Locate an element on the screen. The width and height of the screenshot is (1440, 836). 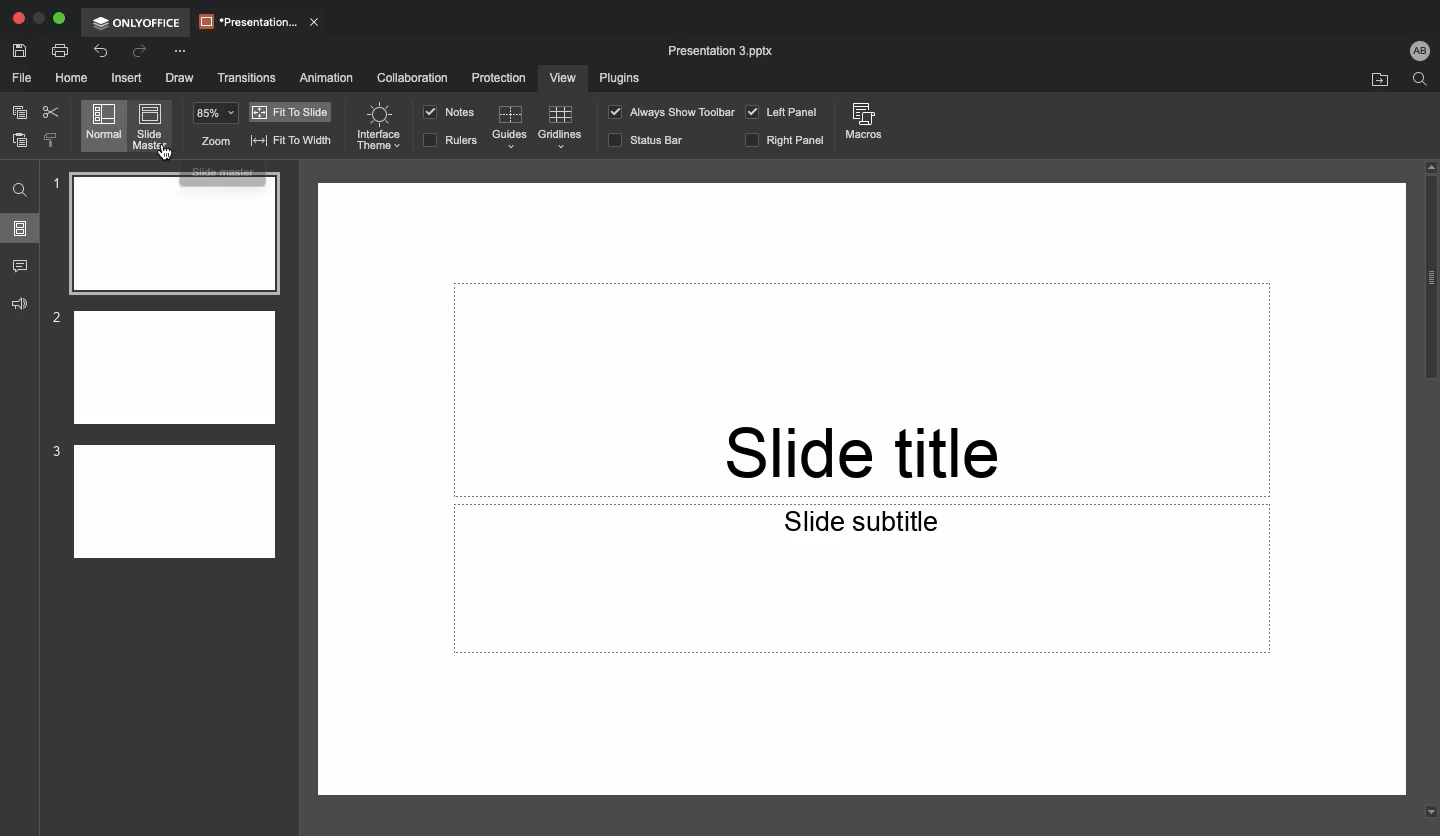
Print is located at coordinates (59, 52).